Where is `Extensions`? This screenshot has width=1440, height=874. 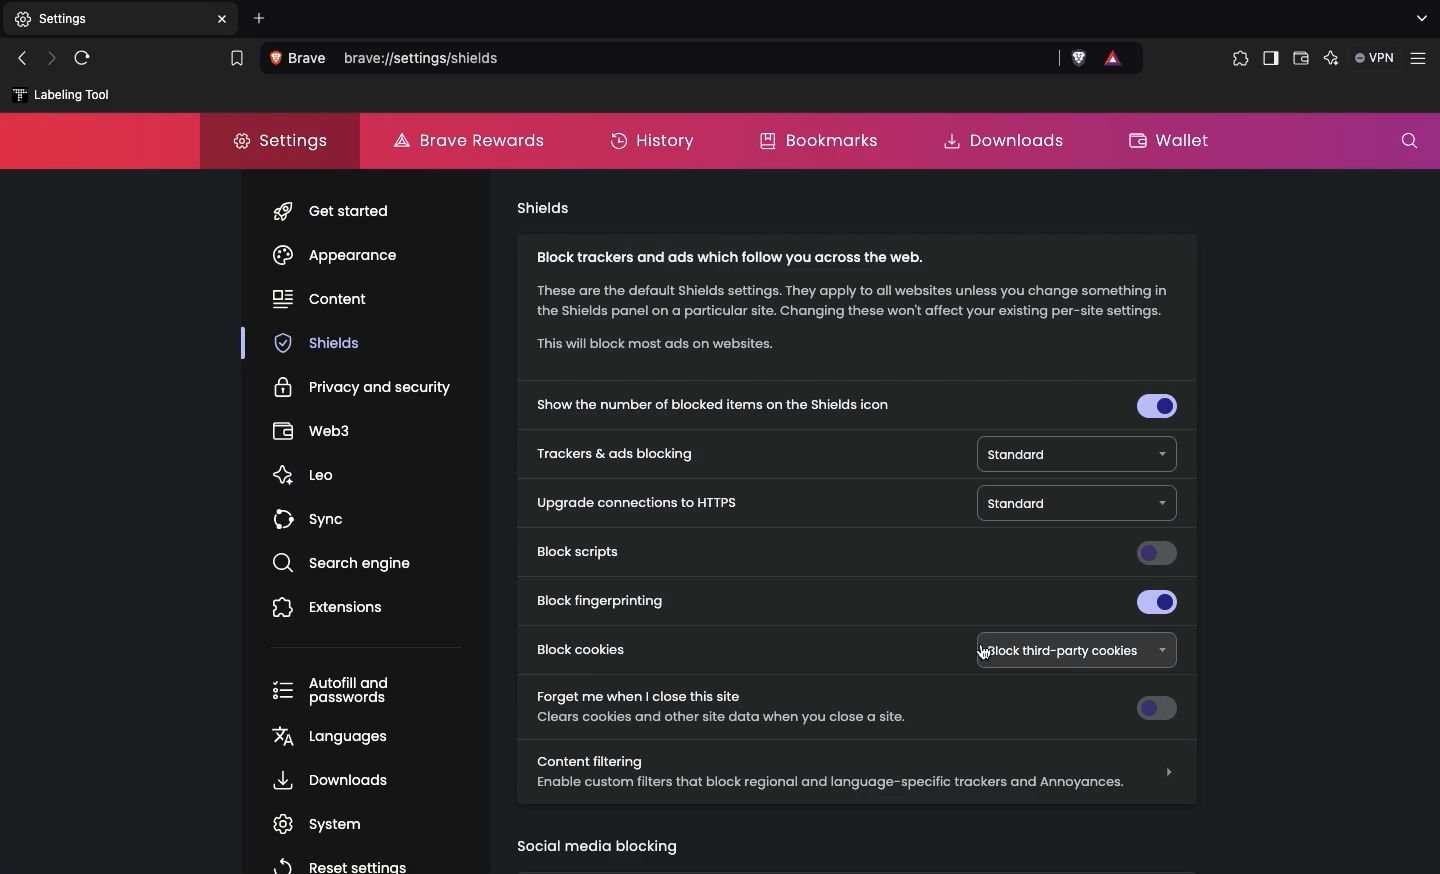 Extensions is located at coordinates (333, 611).